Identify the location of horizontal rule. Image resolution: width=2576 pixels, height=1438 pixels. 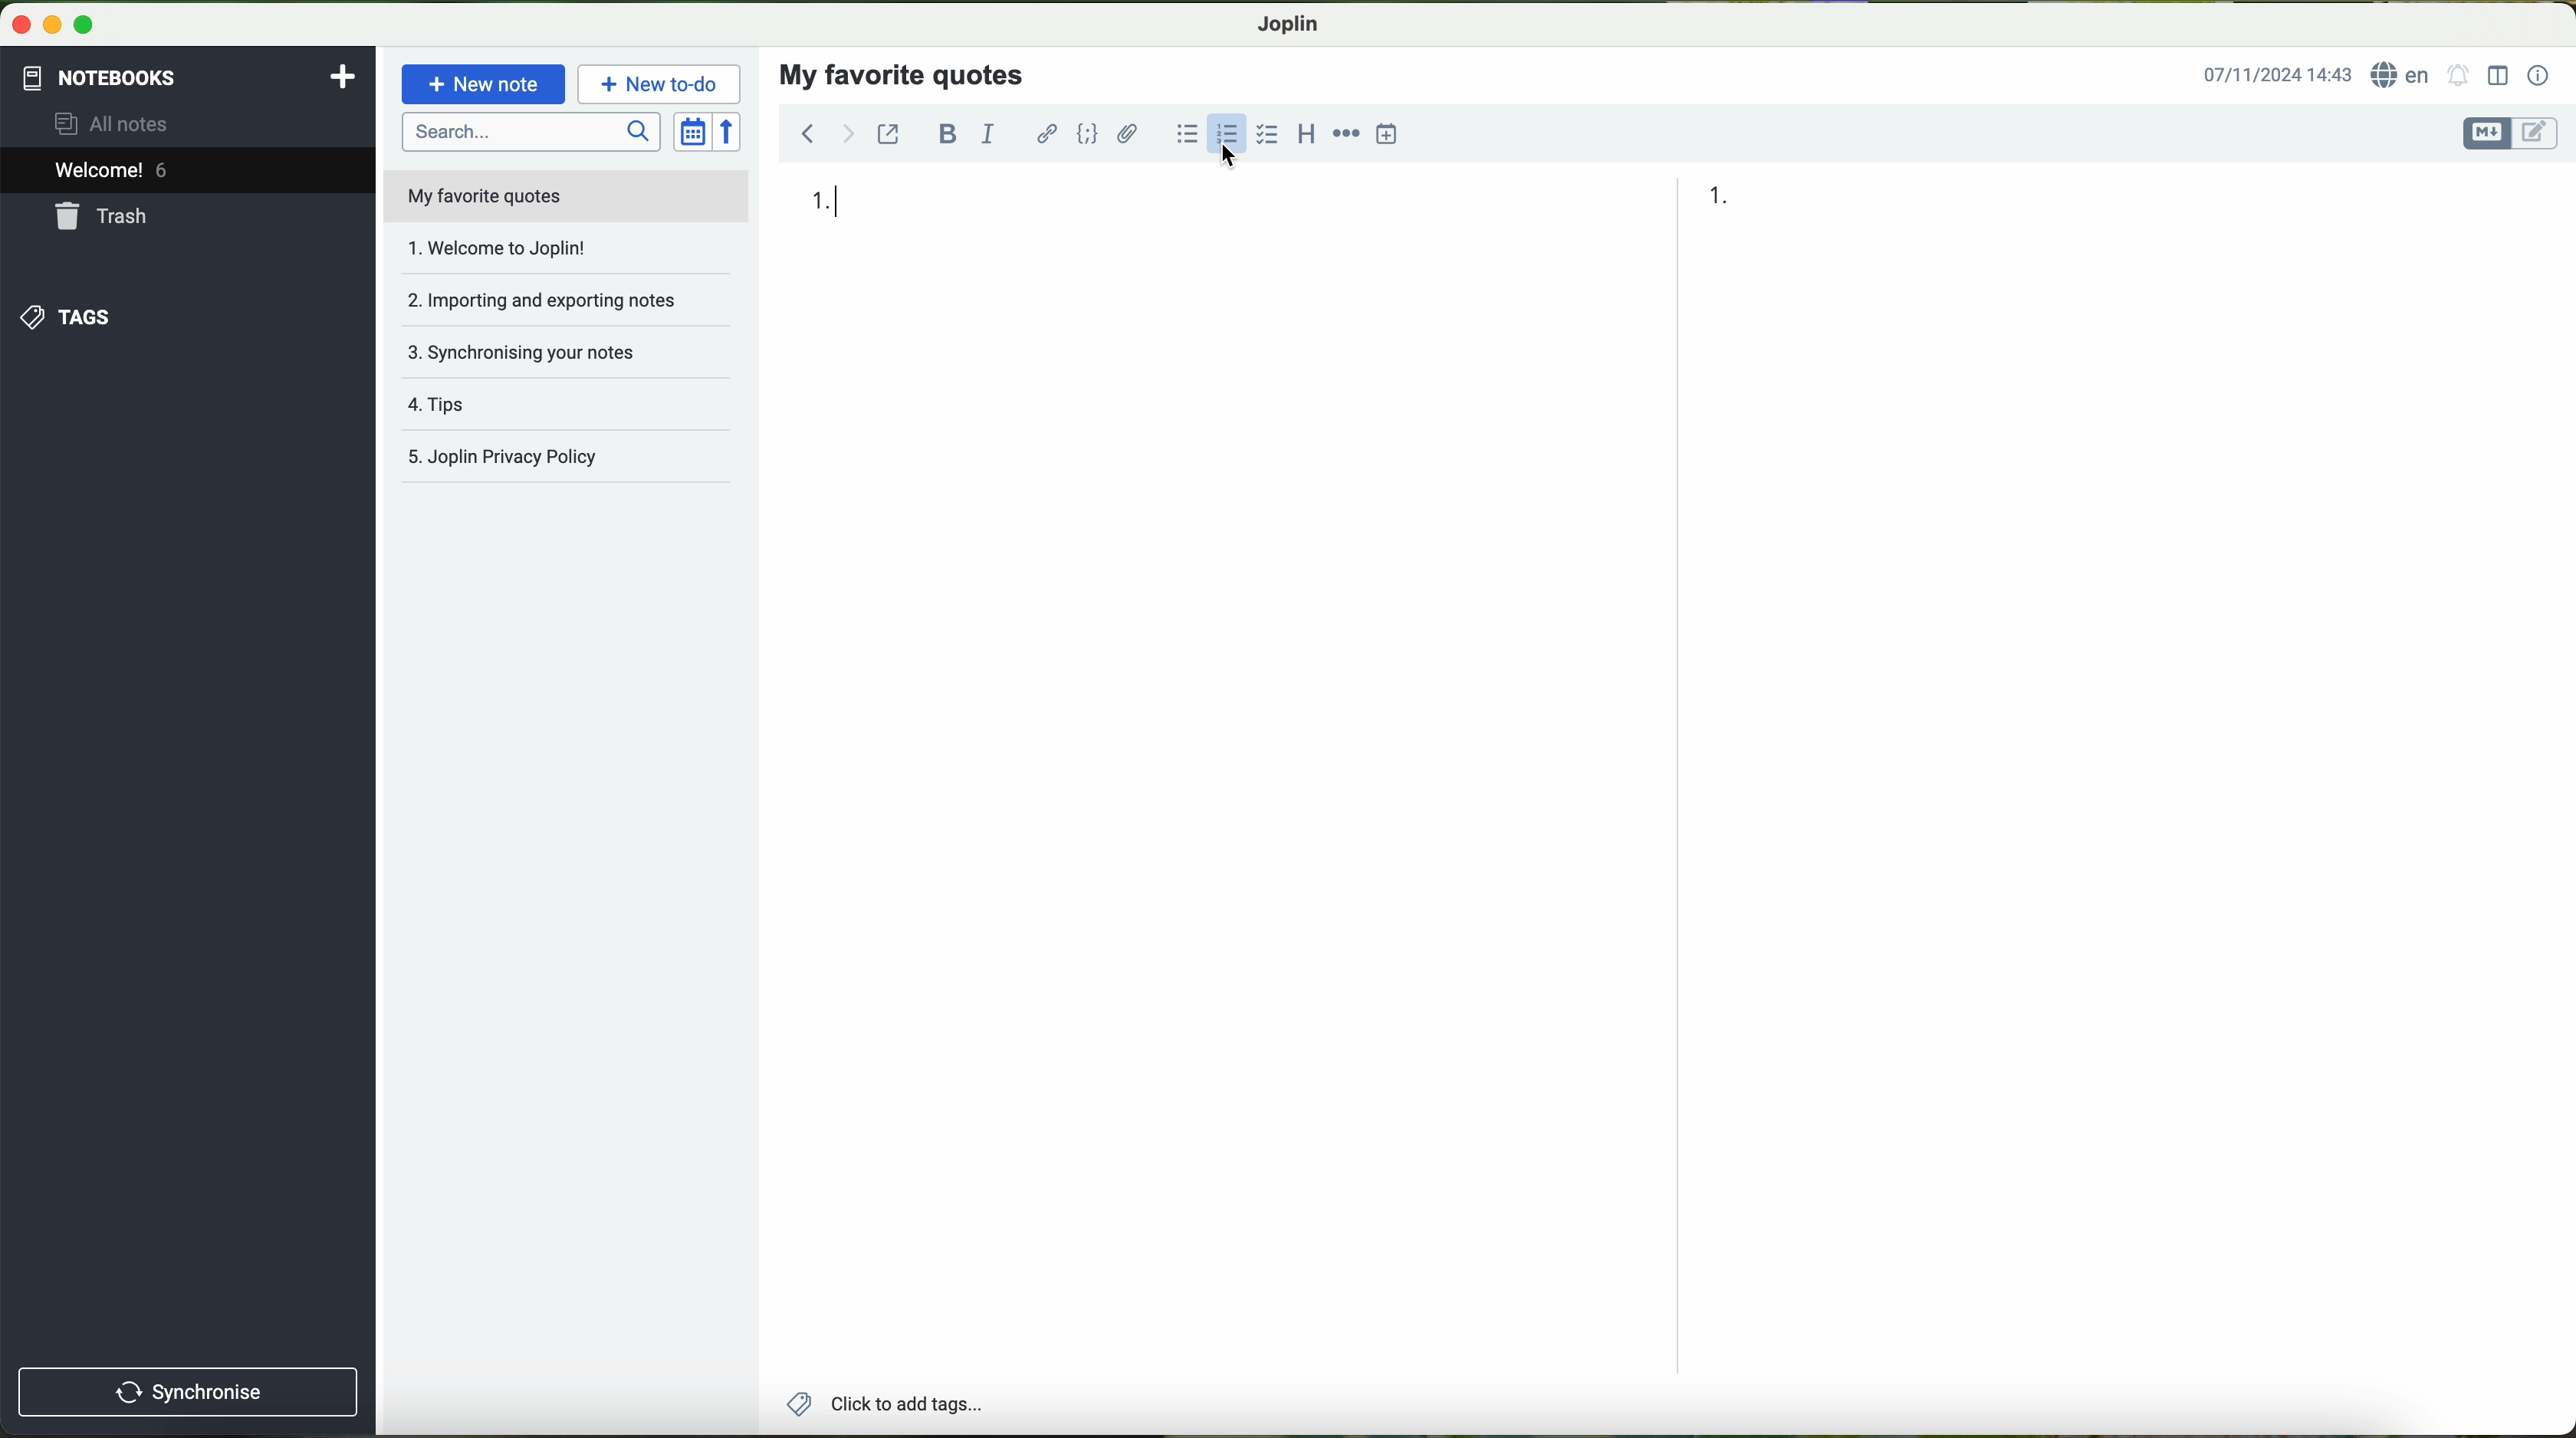
(1347, 134).